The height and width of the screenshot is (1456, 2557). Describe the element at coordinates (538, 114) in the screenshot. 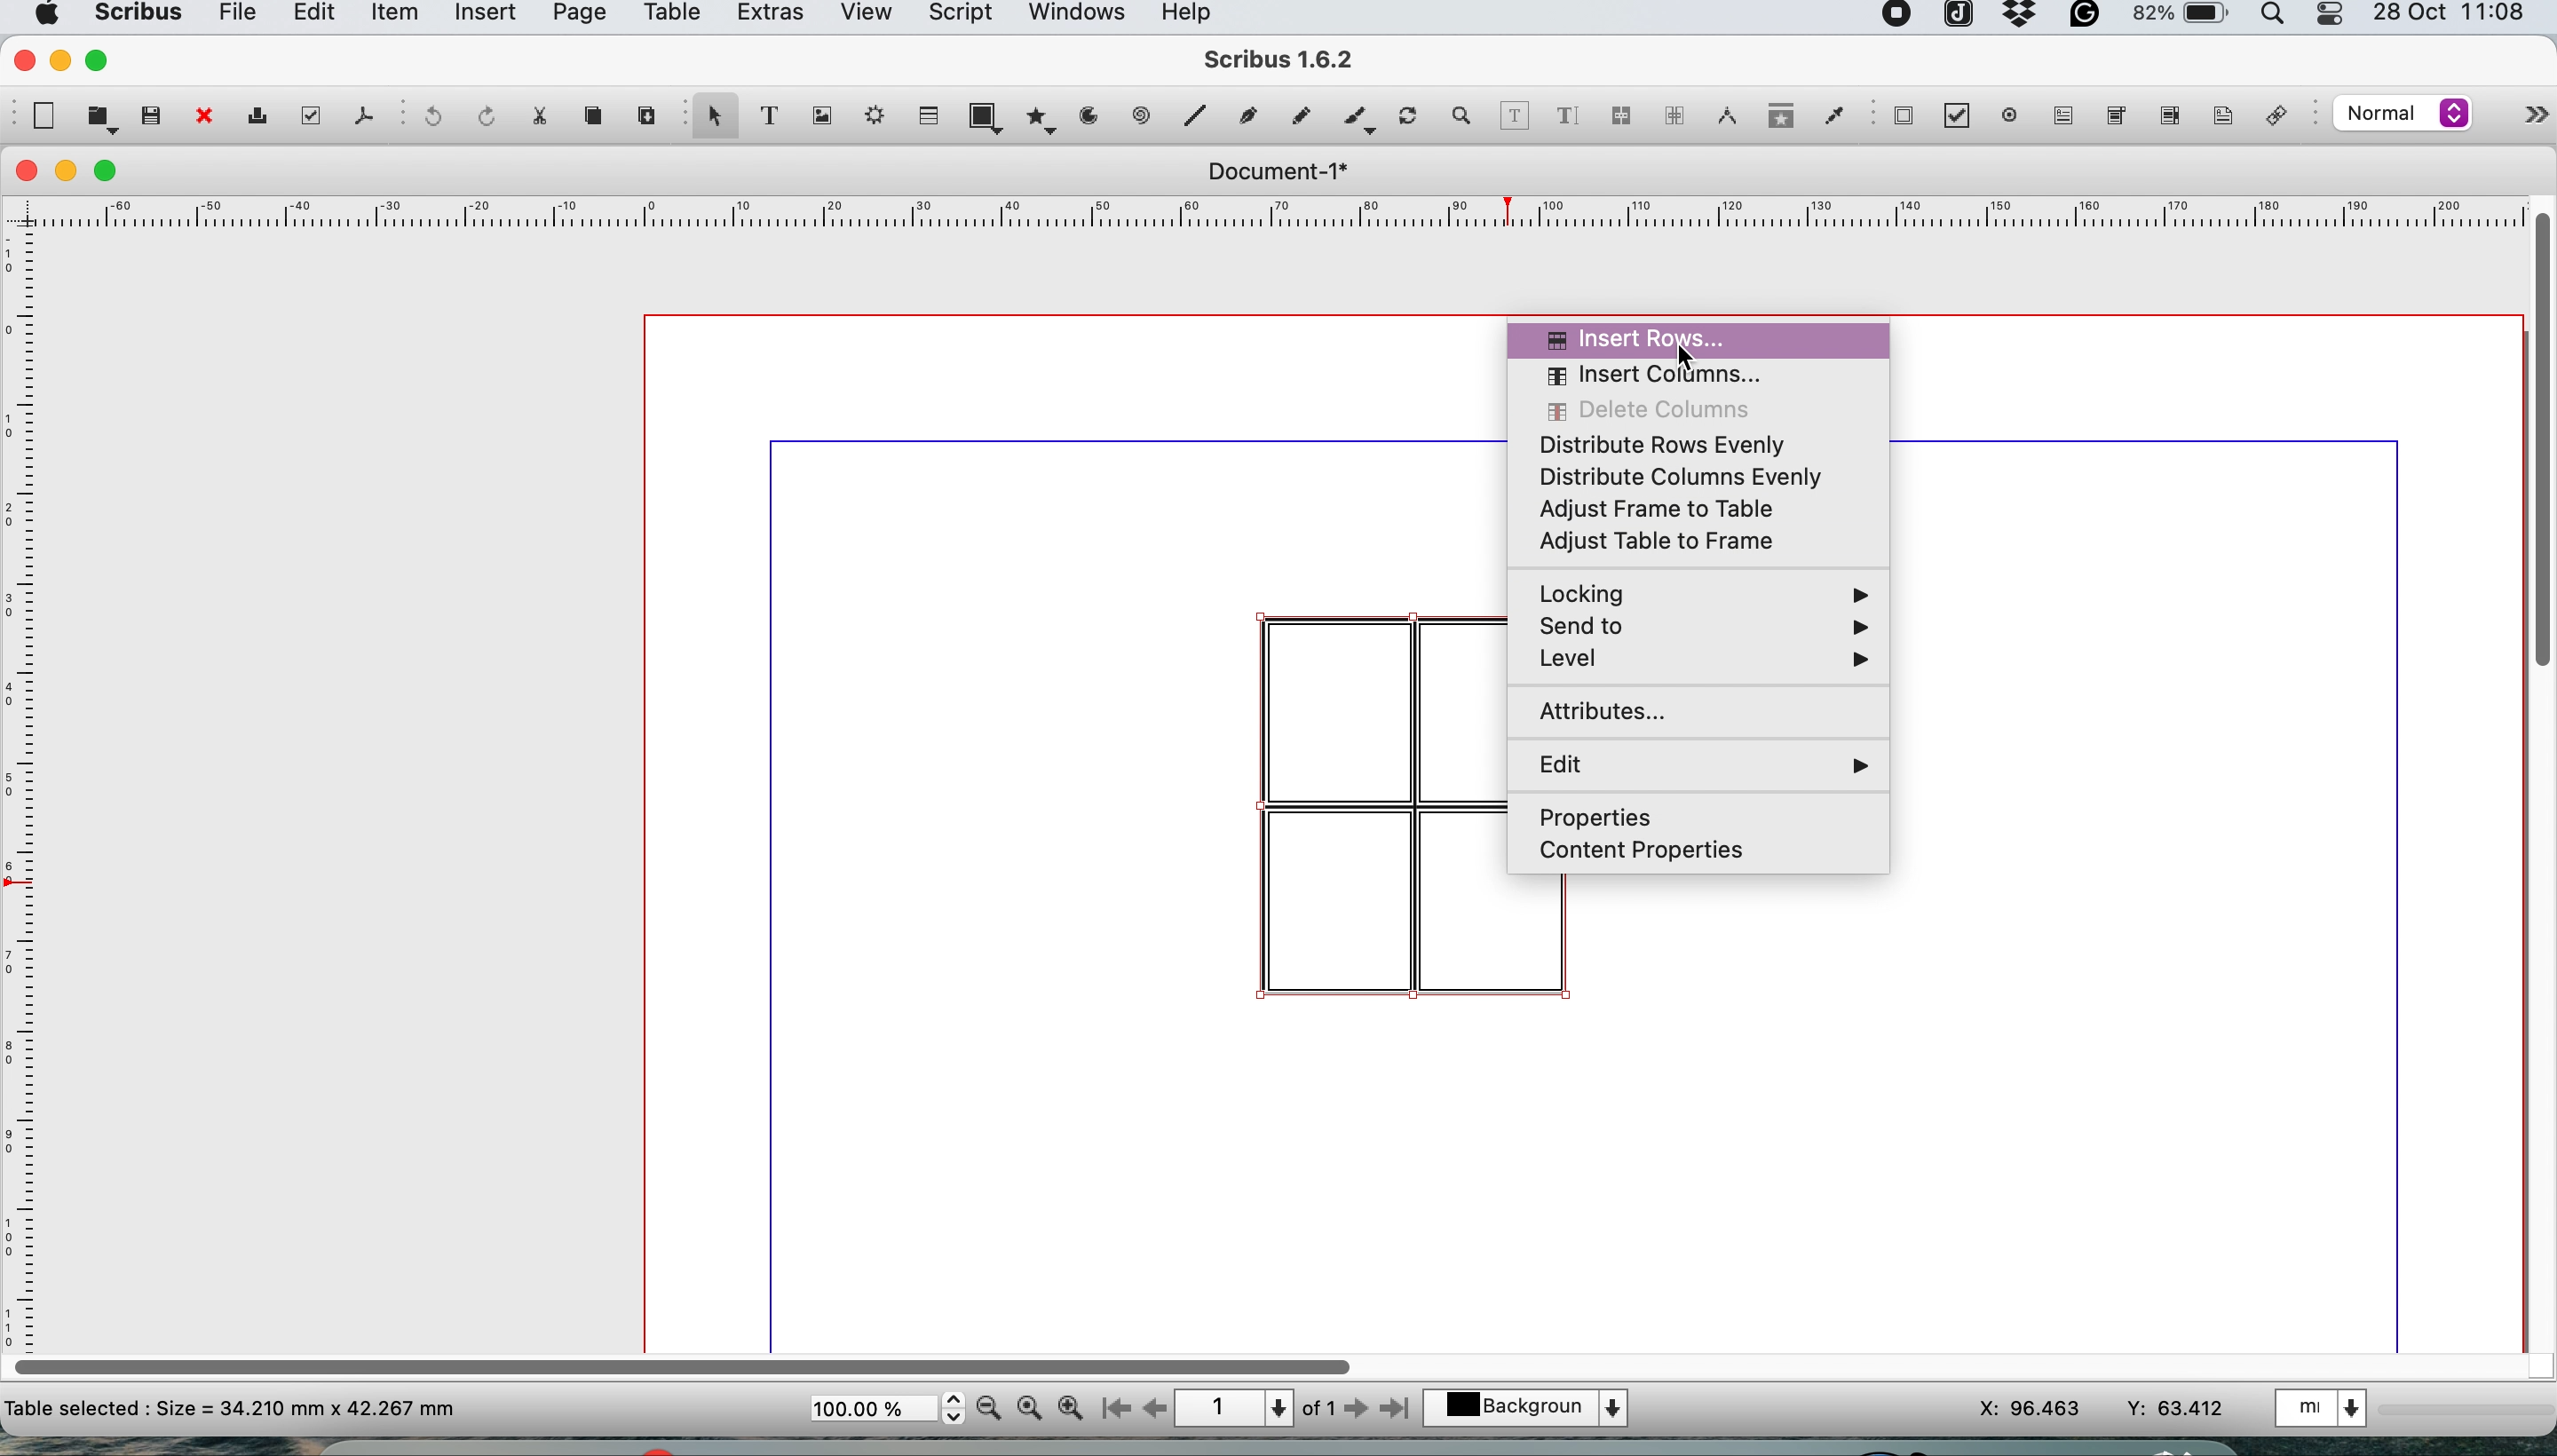

I see `cut` at that location.